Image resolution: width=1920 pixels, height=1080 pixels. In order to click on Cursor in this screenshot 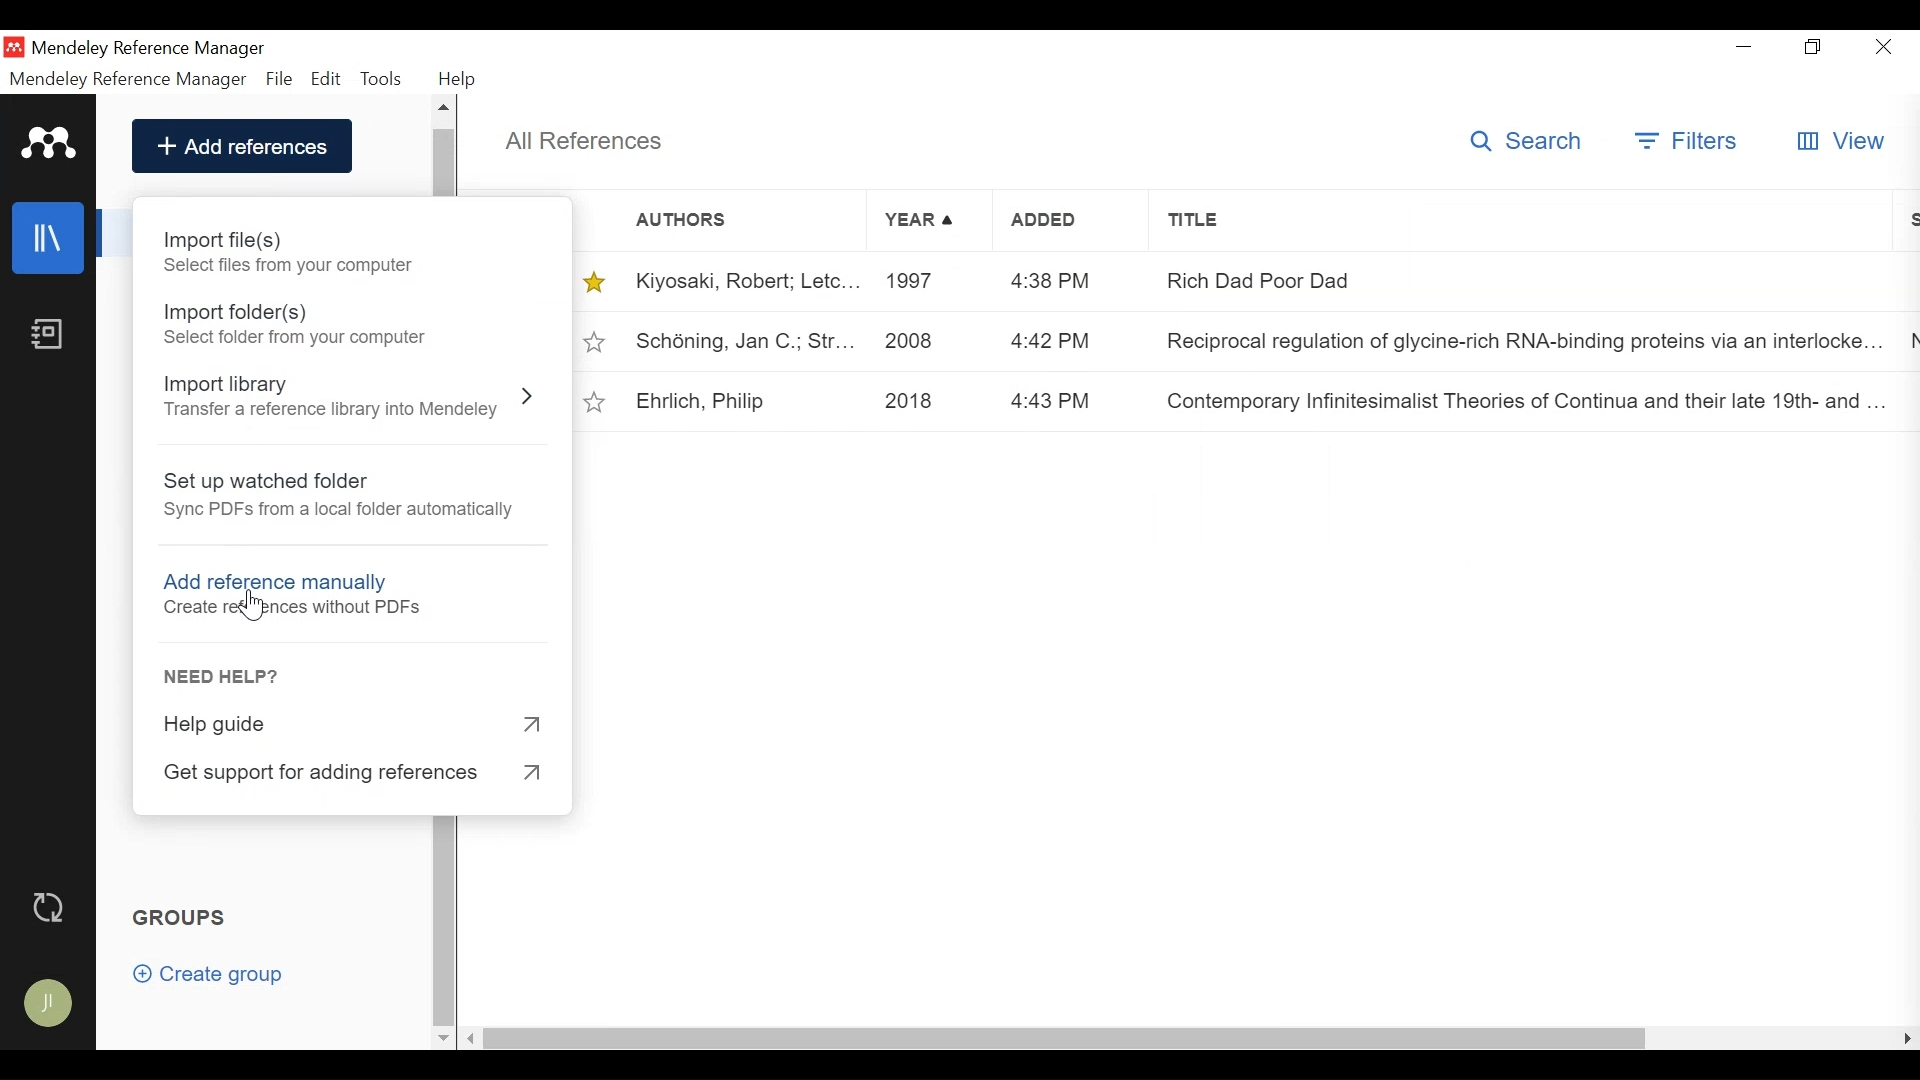, I will do `click(250, 609)`.